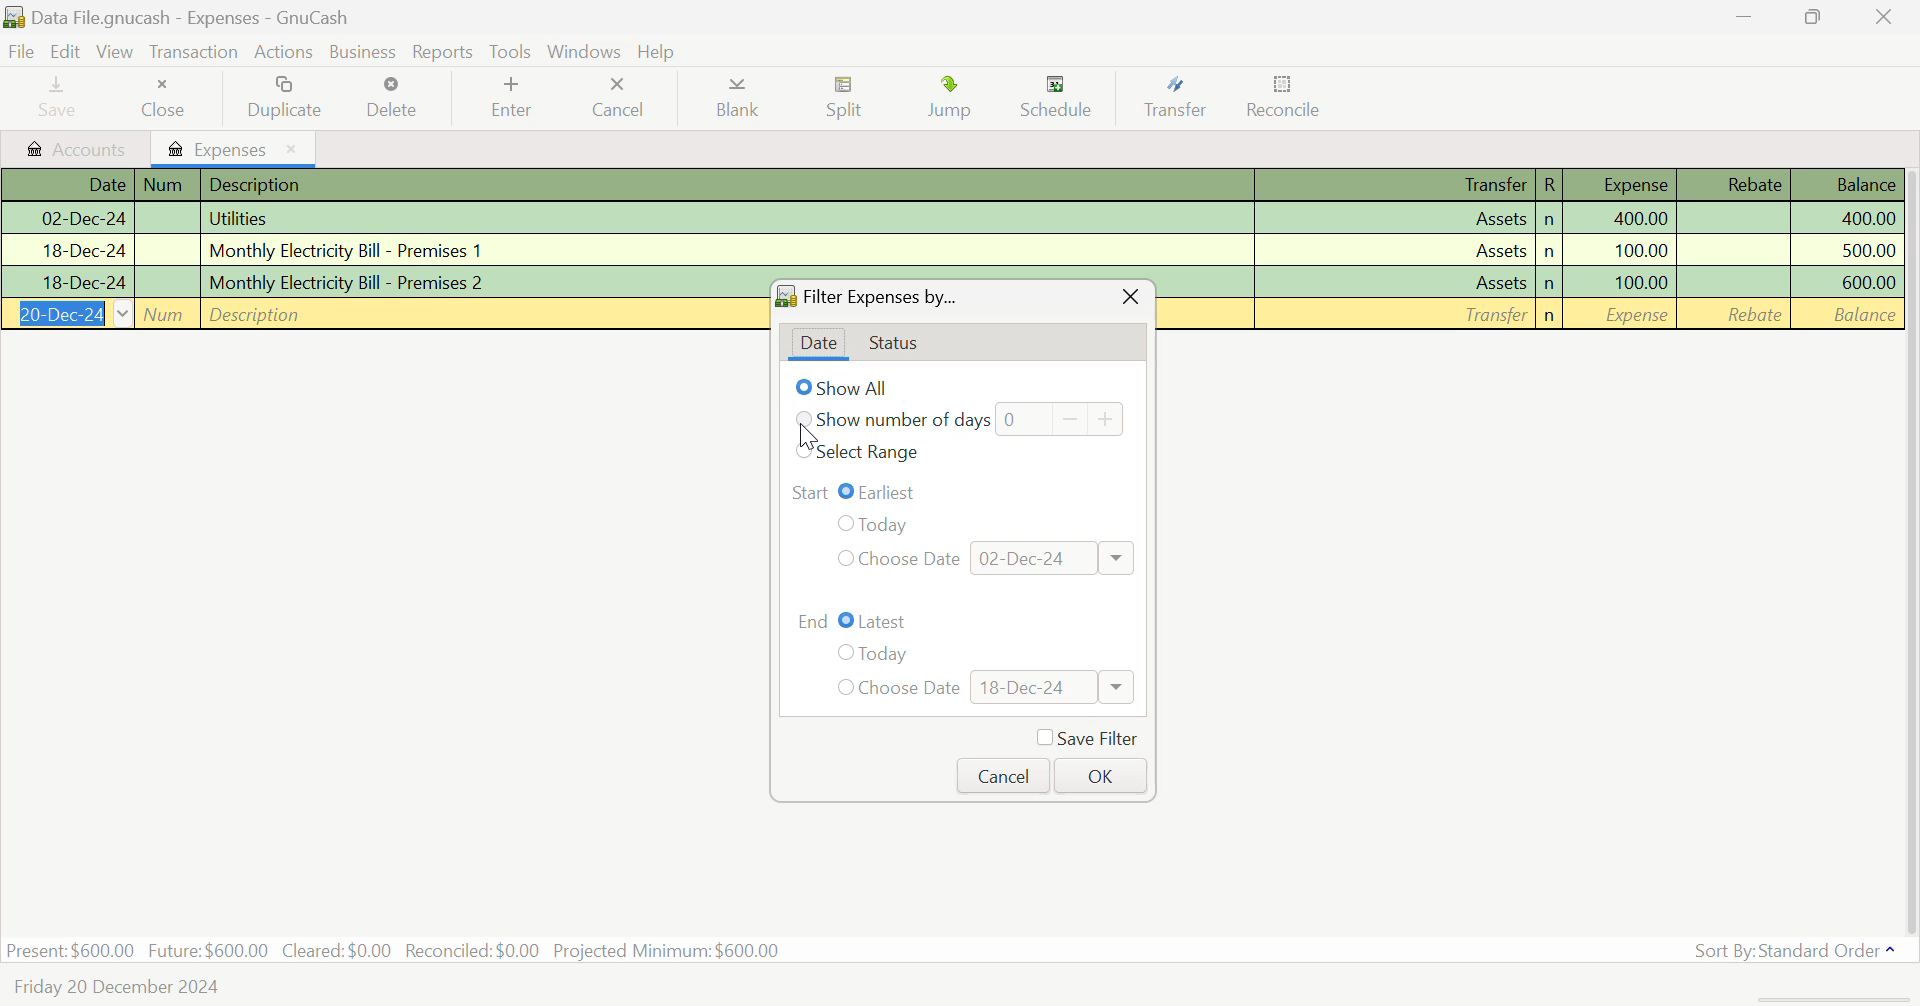 The width and height of the screenshot is (1920, 1006). Describe the element at coordinates (166, 282) in the screenshot. I see `Num` at that location.